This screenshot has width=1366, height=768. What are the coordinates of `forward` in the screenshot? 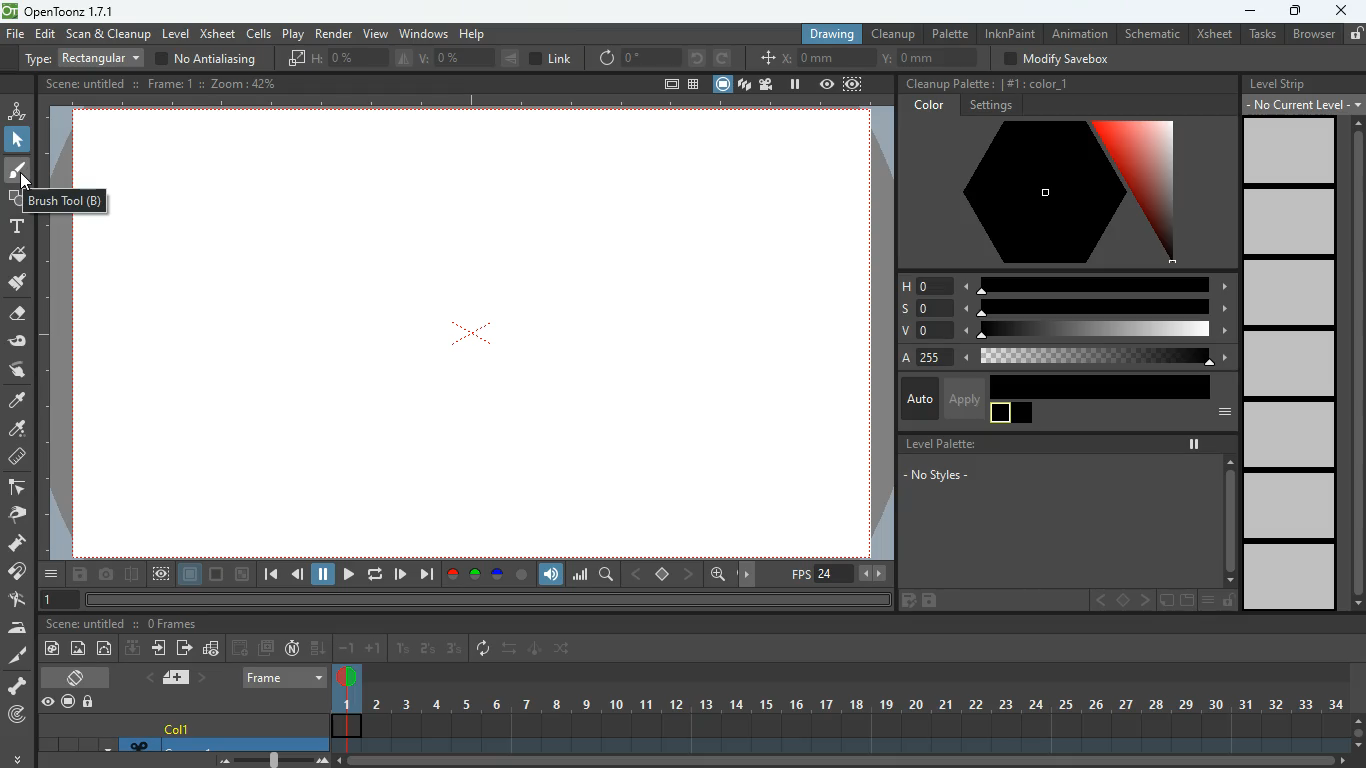 It's located at (400, 574).